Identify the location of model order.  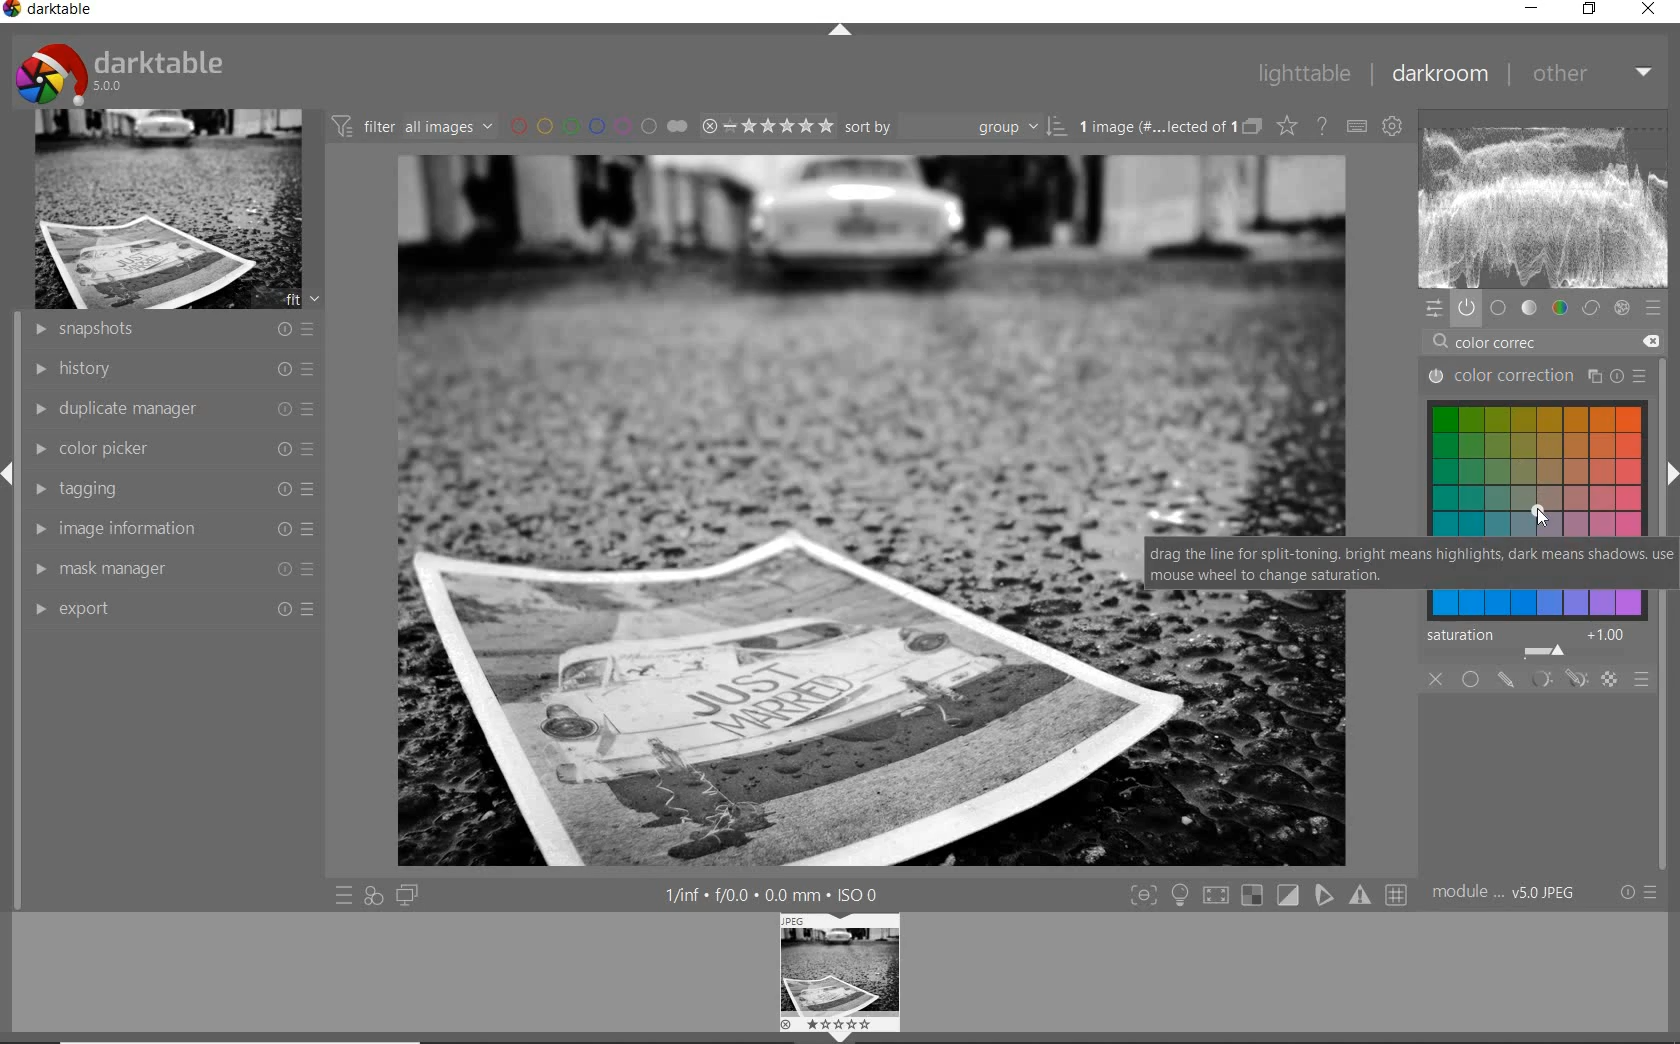
(1505, 894).